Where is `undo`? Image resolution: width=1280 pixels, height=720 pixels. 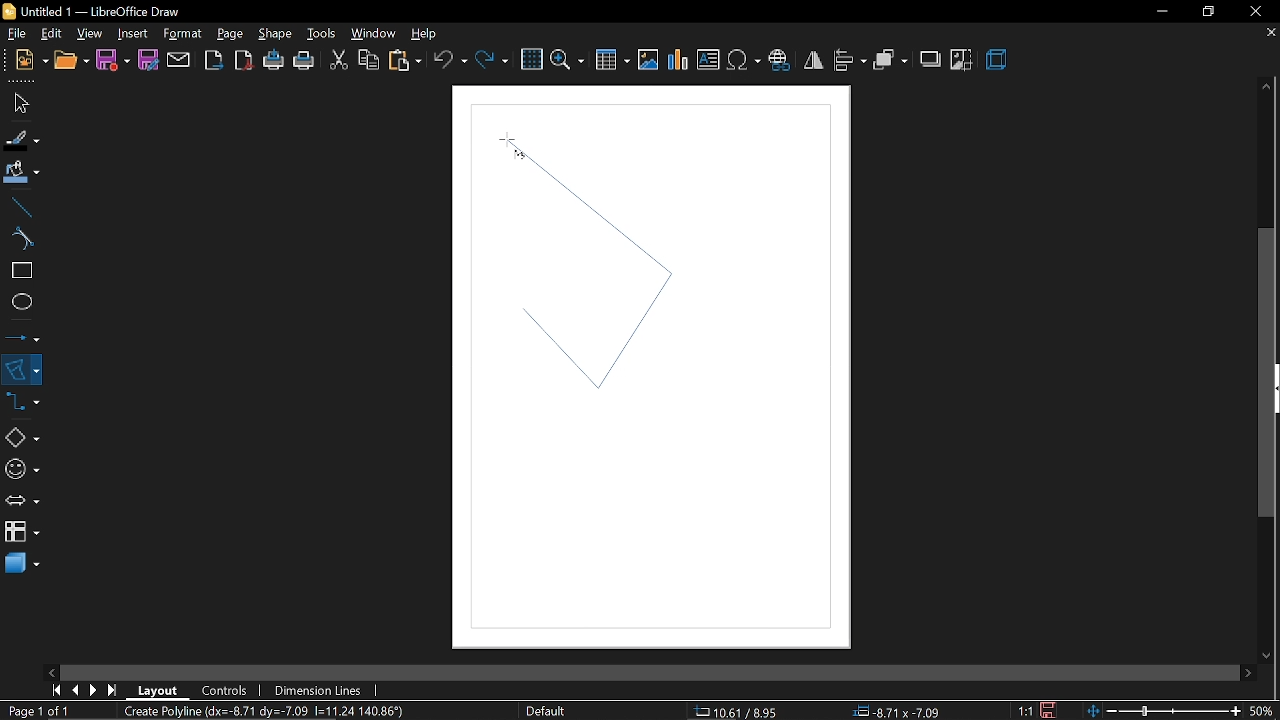 undo is located at coordinates (451, 59).